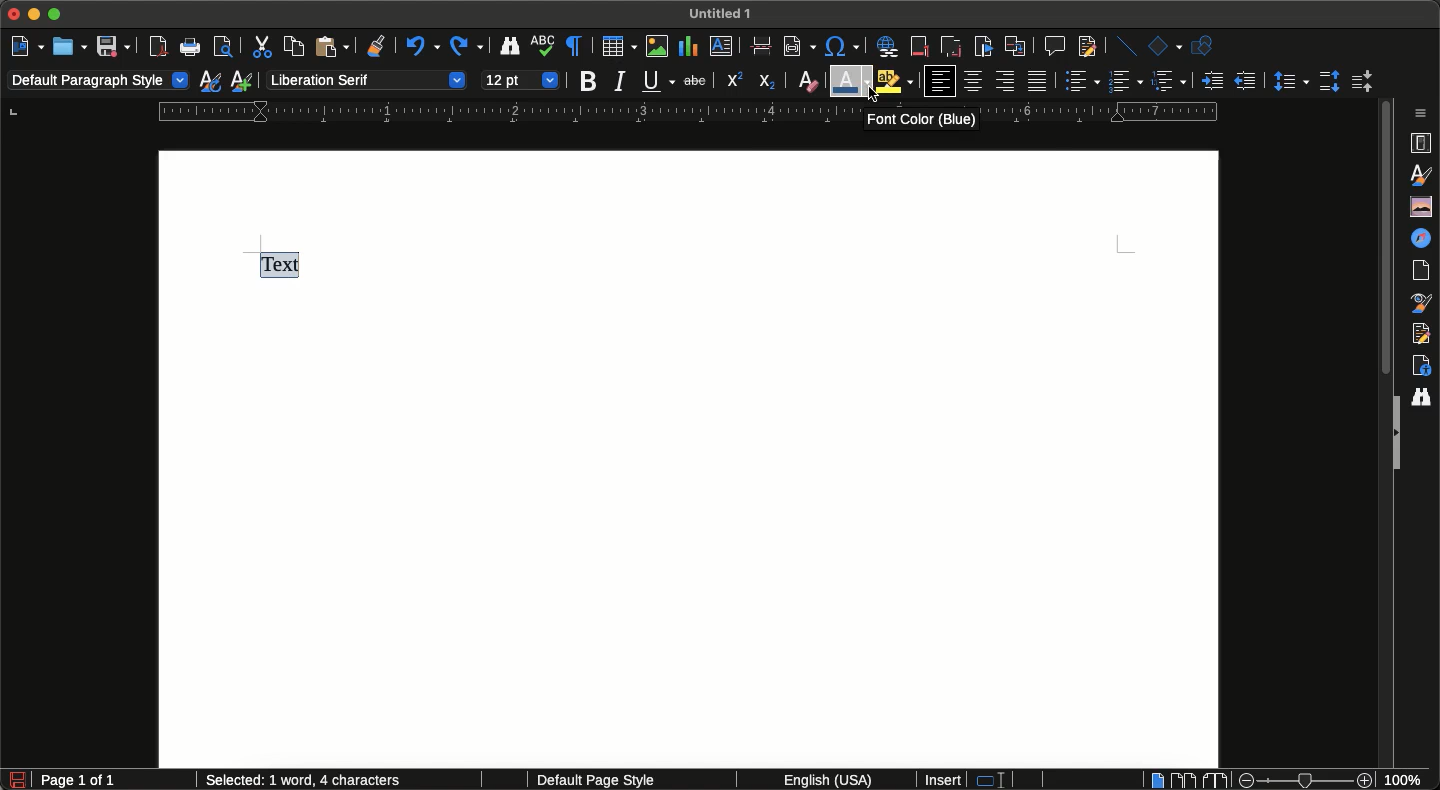 The height and width of the screenshot is (790, 1440). Describe the element at coordinates (949, 45) in the screenshot. I see `Insert endnote` at that location.